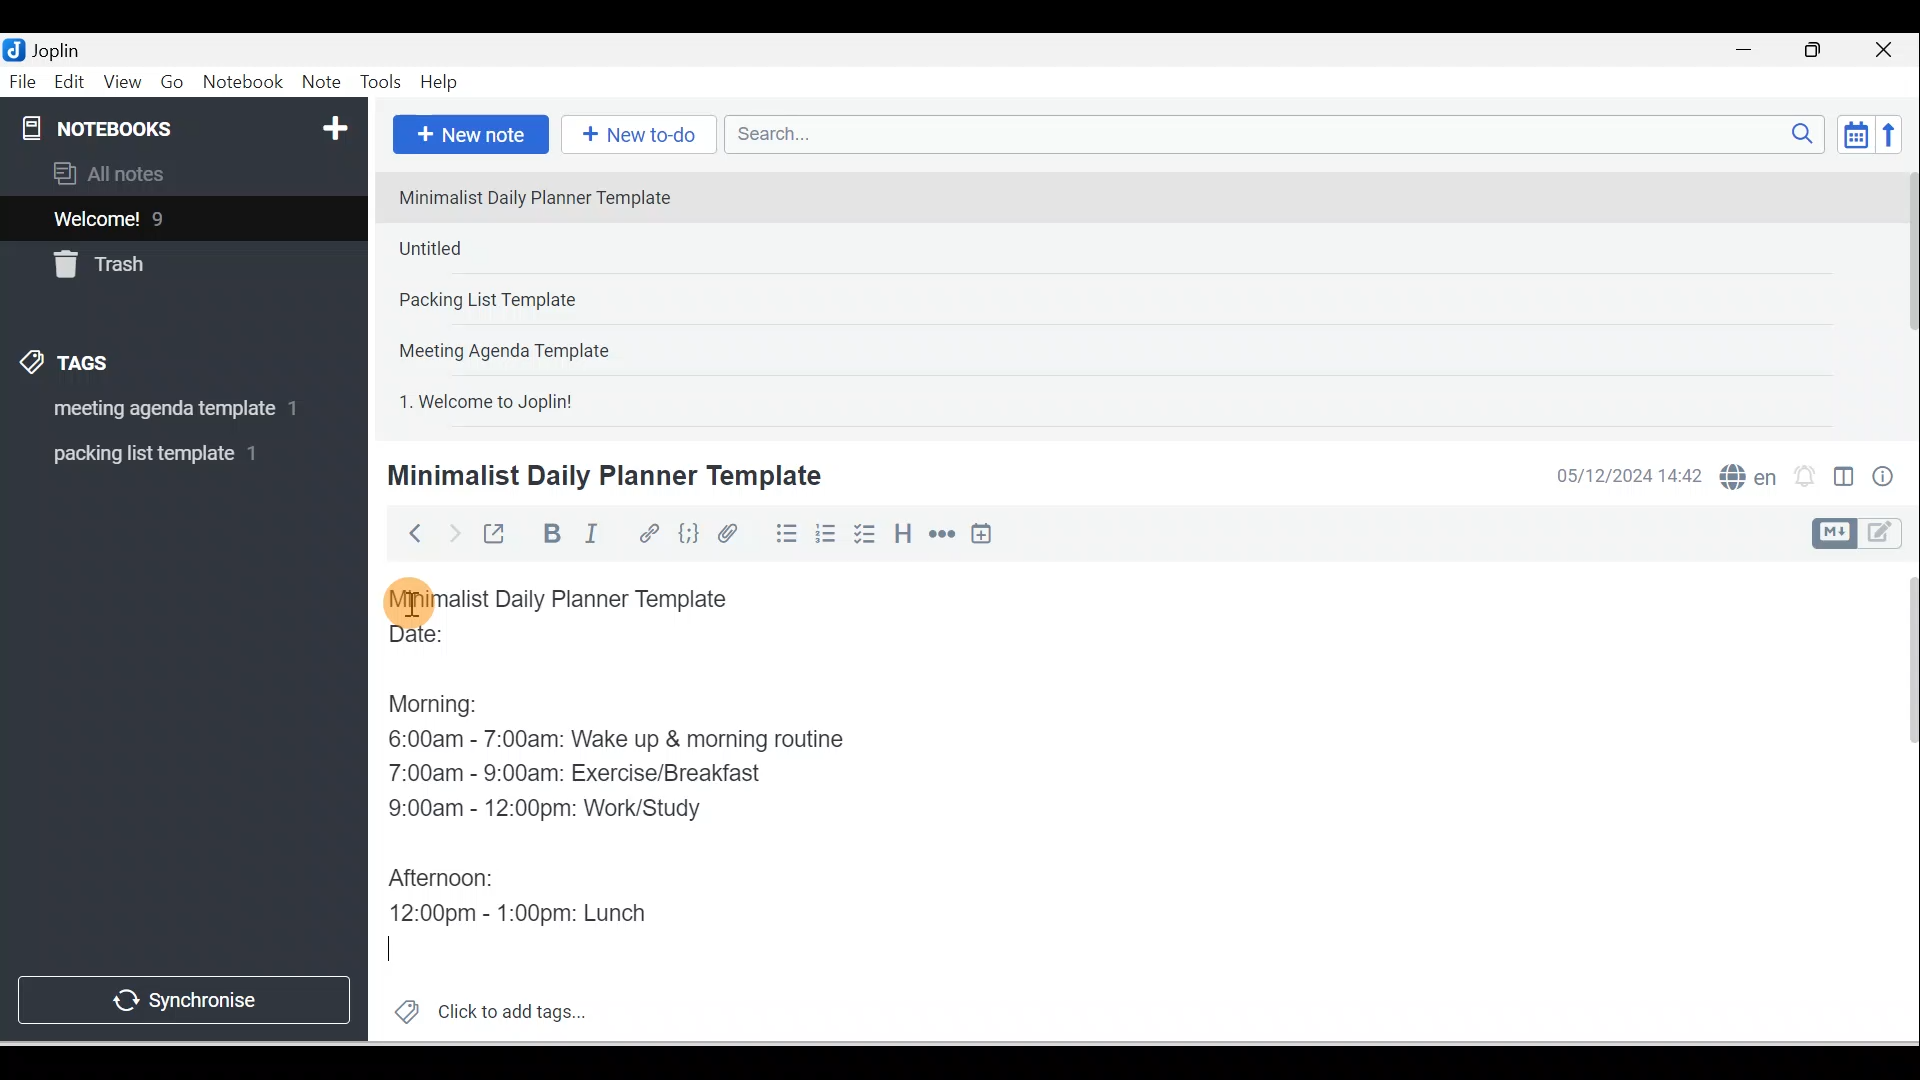 The width and height of the screenshot is (1920, 1080). I want to click on Note 4, so click(532, 346).